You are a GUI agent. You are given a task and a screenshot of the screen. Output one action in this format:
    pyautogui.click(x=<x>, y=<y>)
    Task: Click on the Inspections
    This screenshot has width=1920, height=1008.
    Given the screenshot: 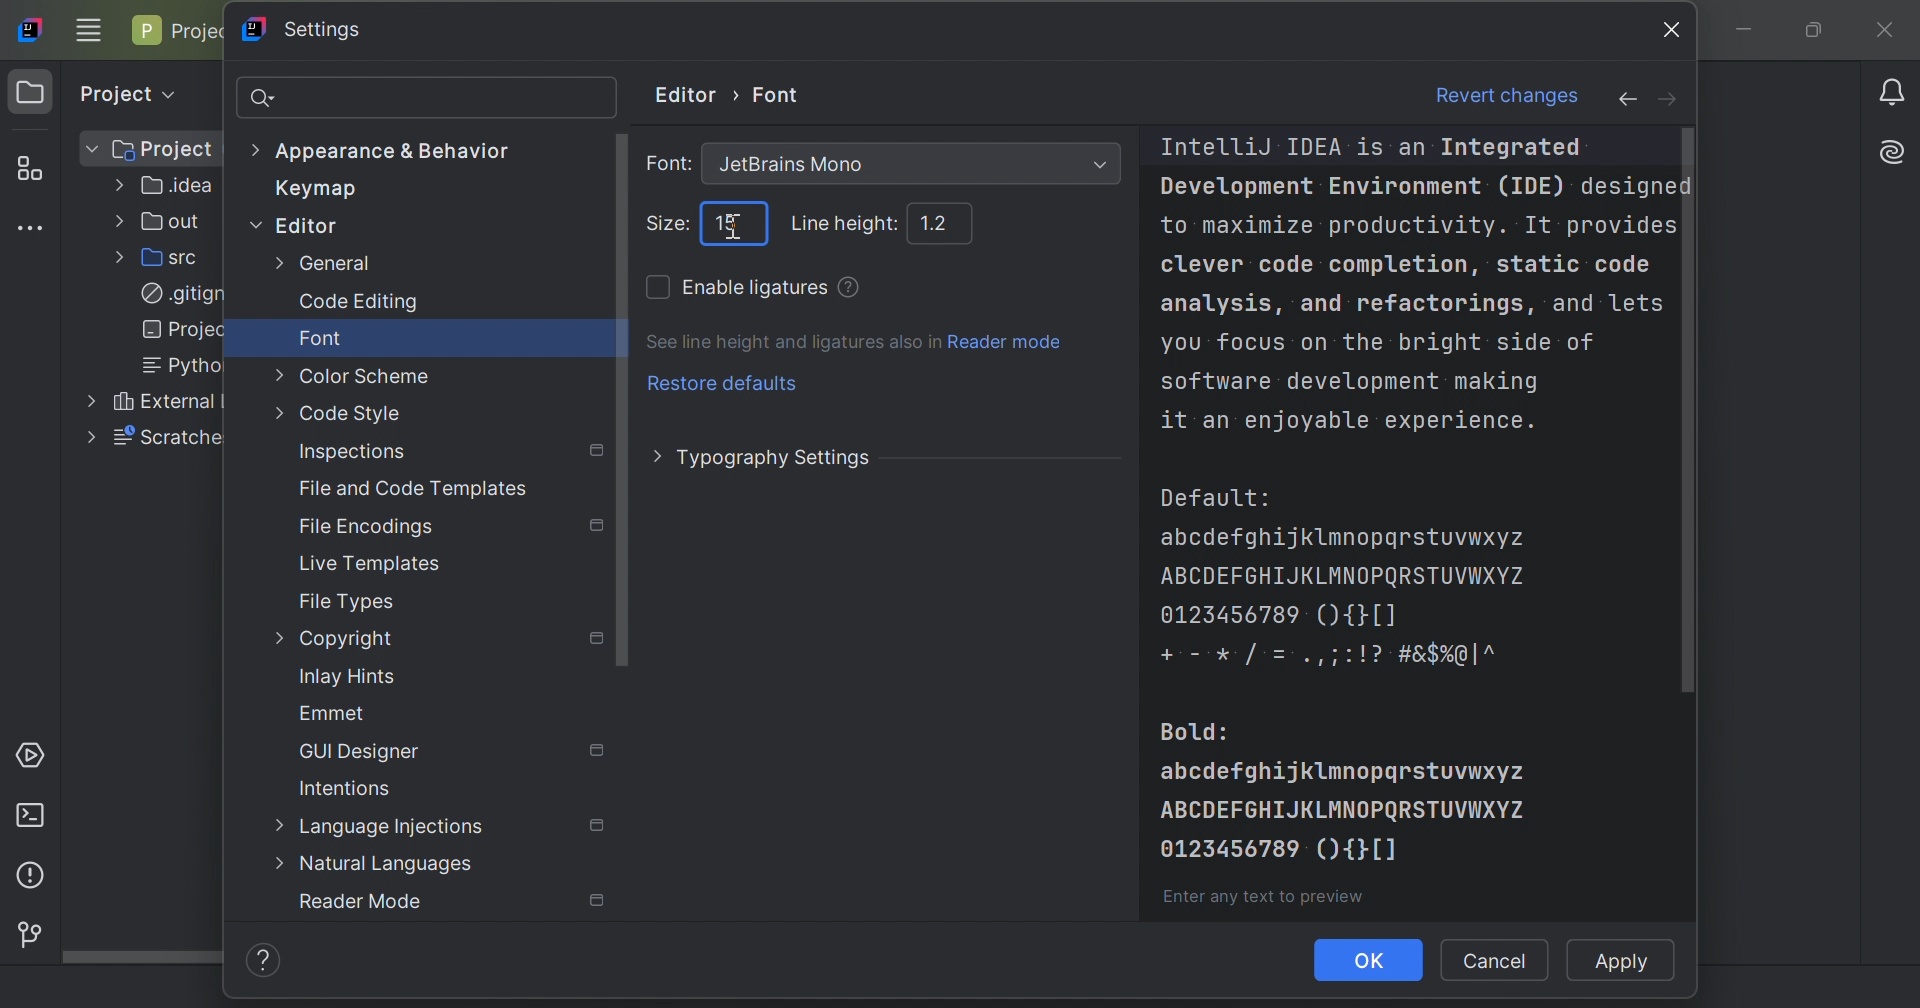 What is the action you would take?
    pyautogui.click(x=352, y=452)
    